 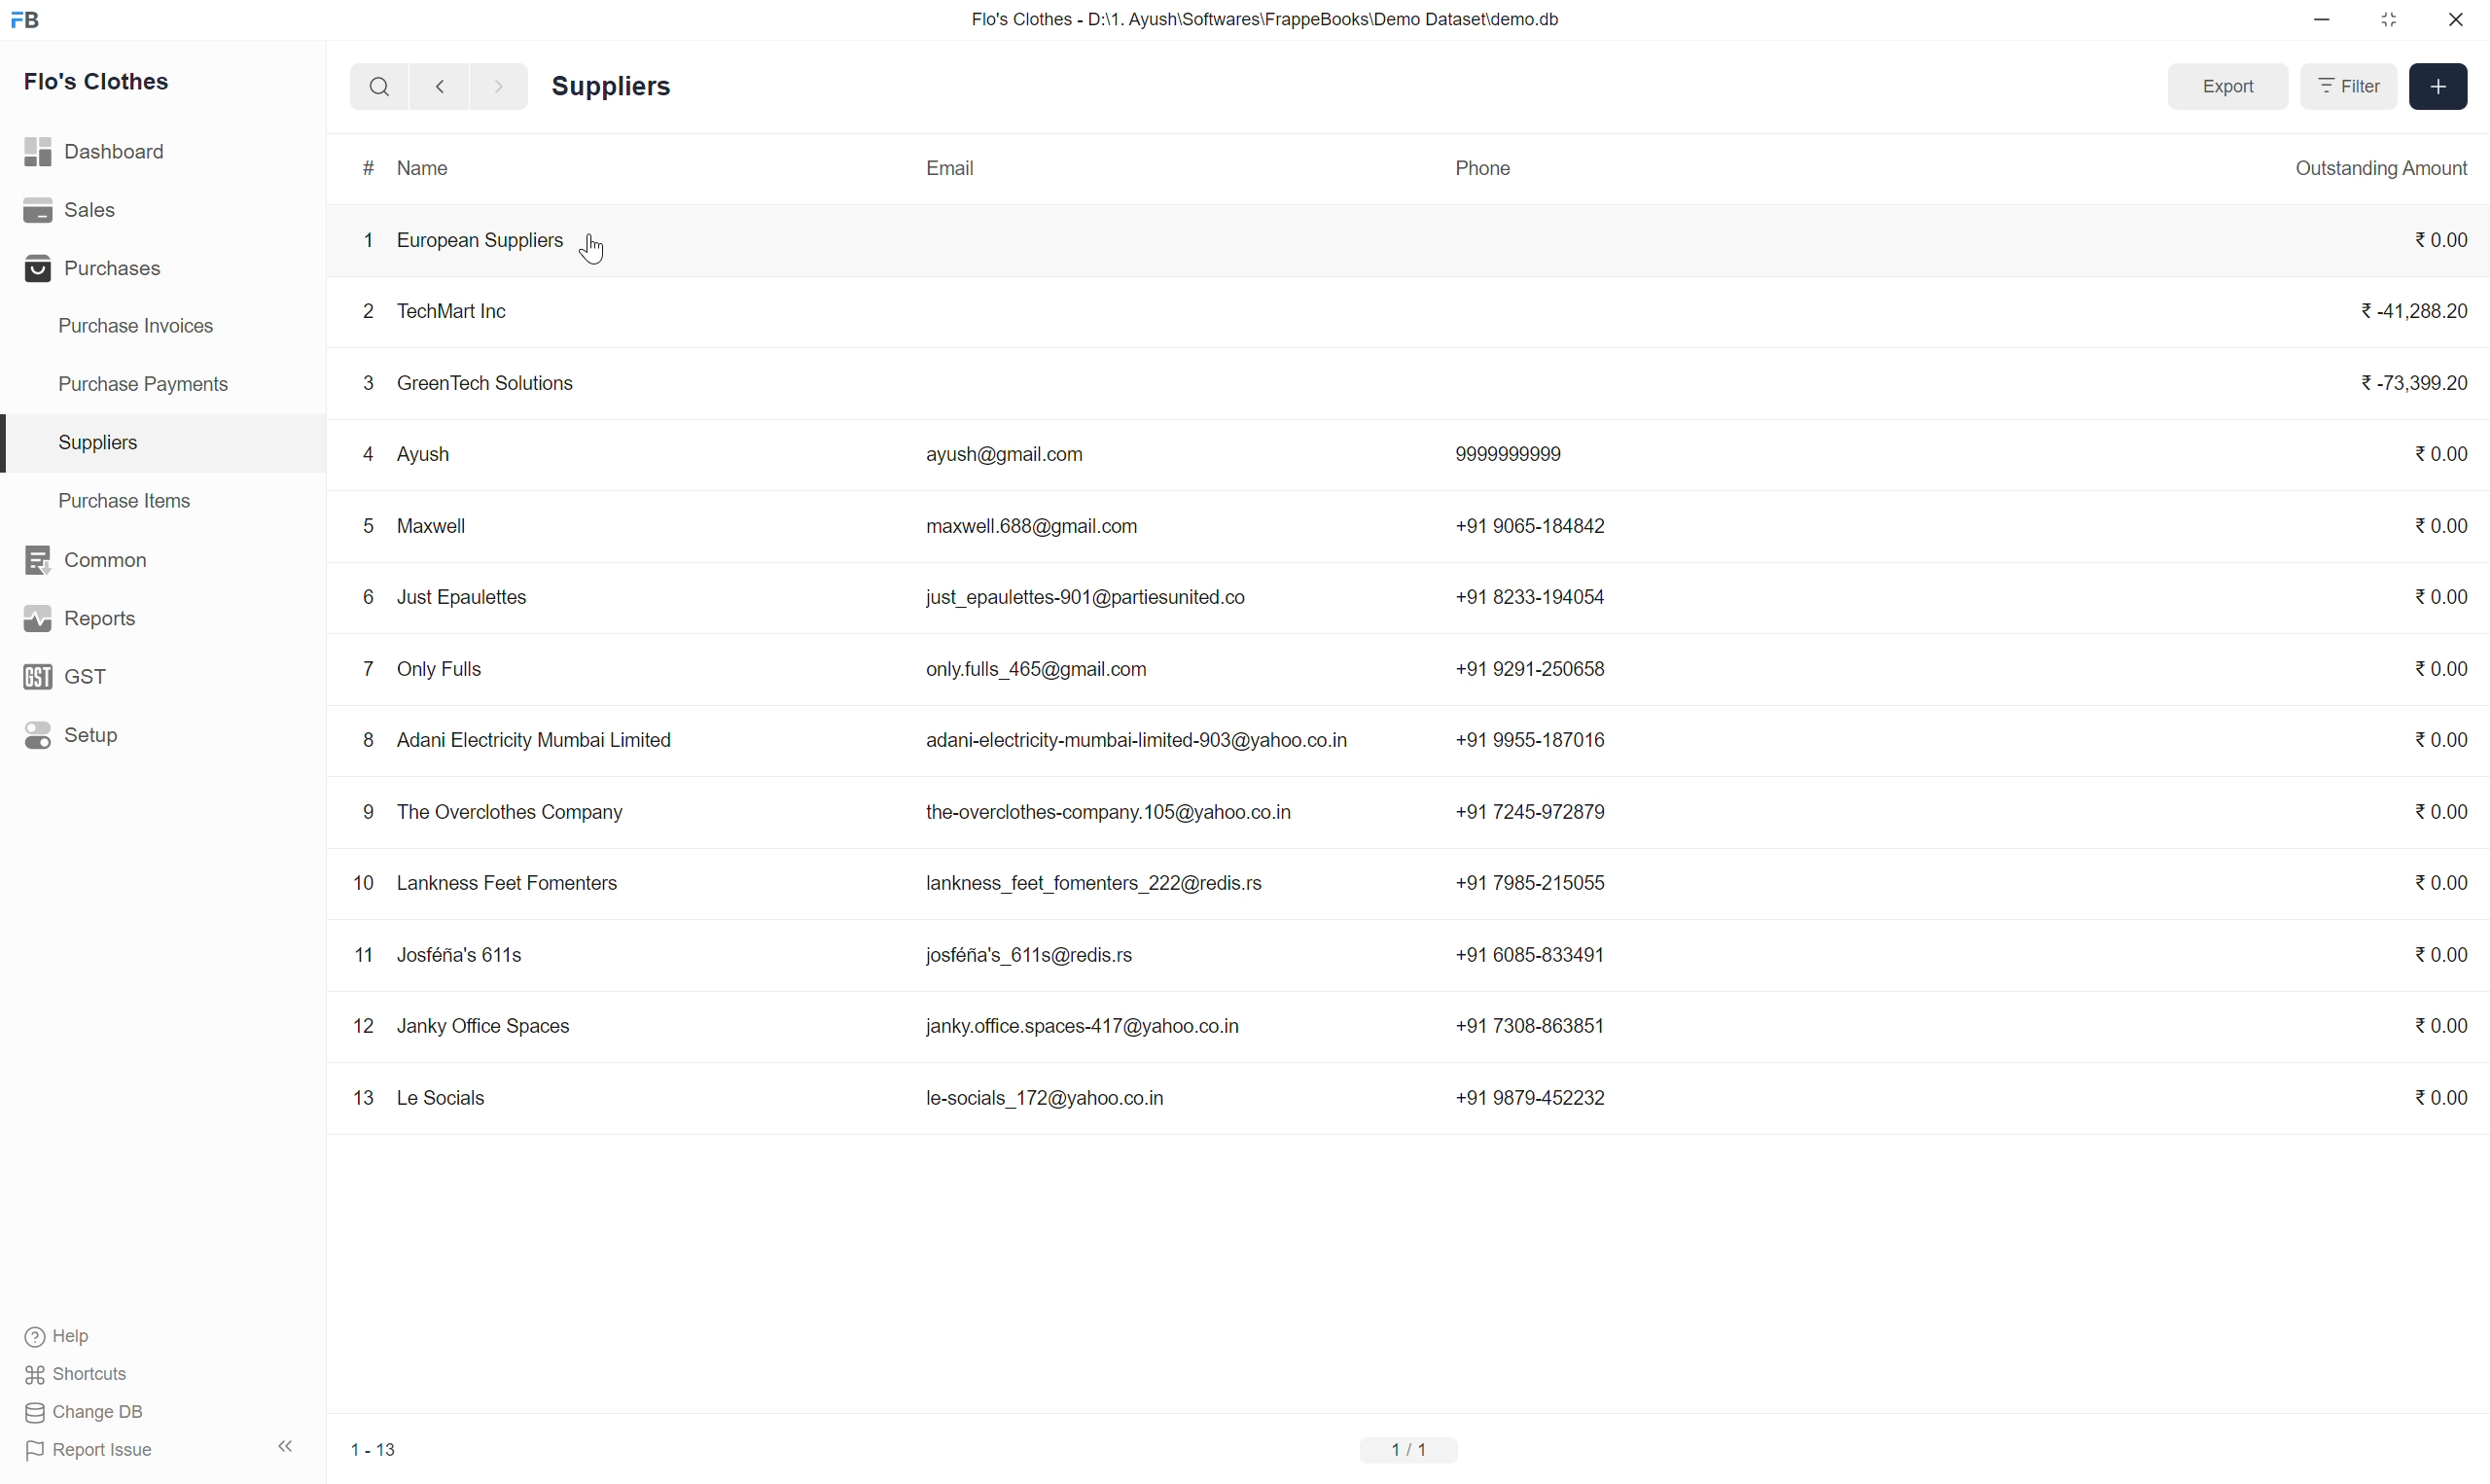 What do you see at coordinates (2403, 379) in the screenshot?
I see `73,399.20` at bounding box center [2403, 379].